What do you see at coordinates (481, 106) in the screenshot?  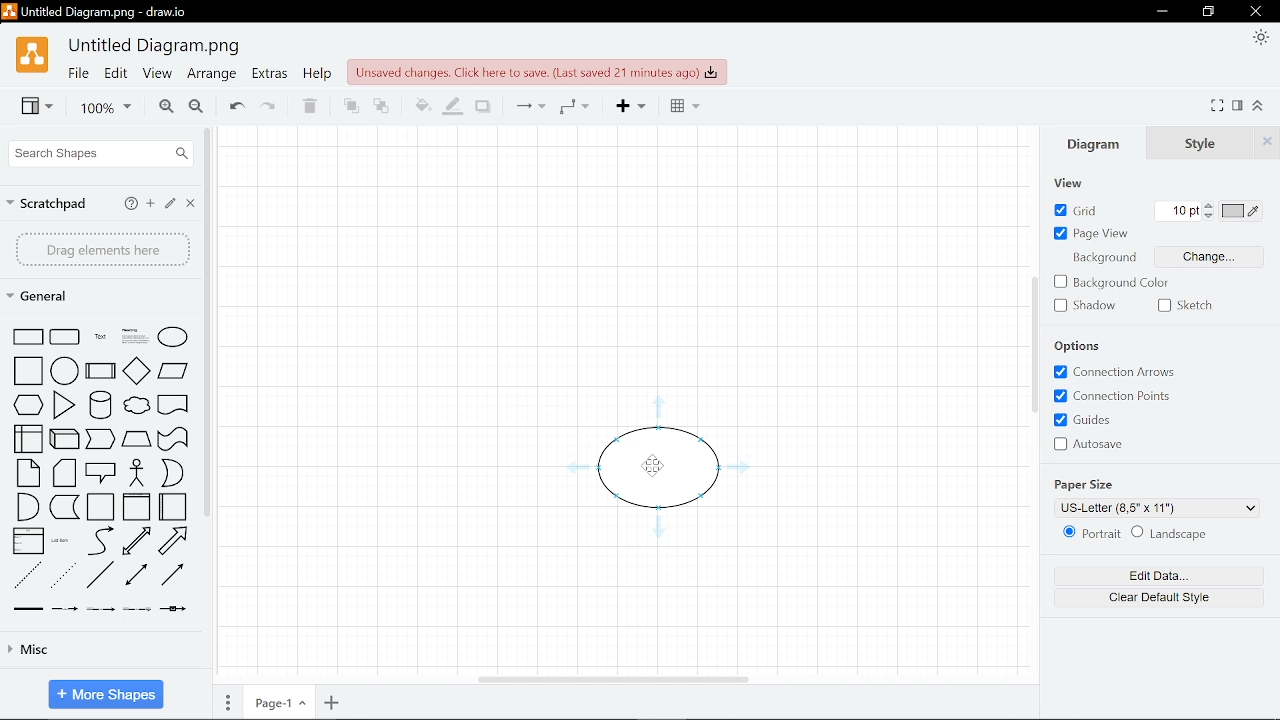 I see `Shadow` at bounding box center [481, 106].